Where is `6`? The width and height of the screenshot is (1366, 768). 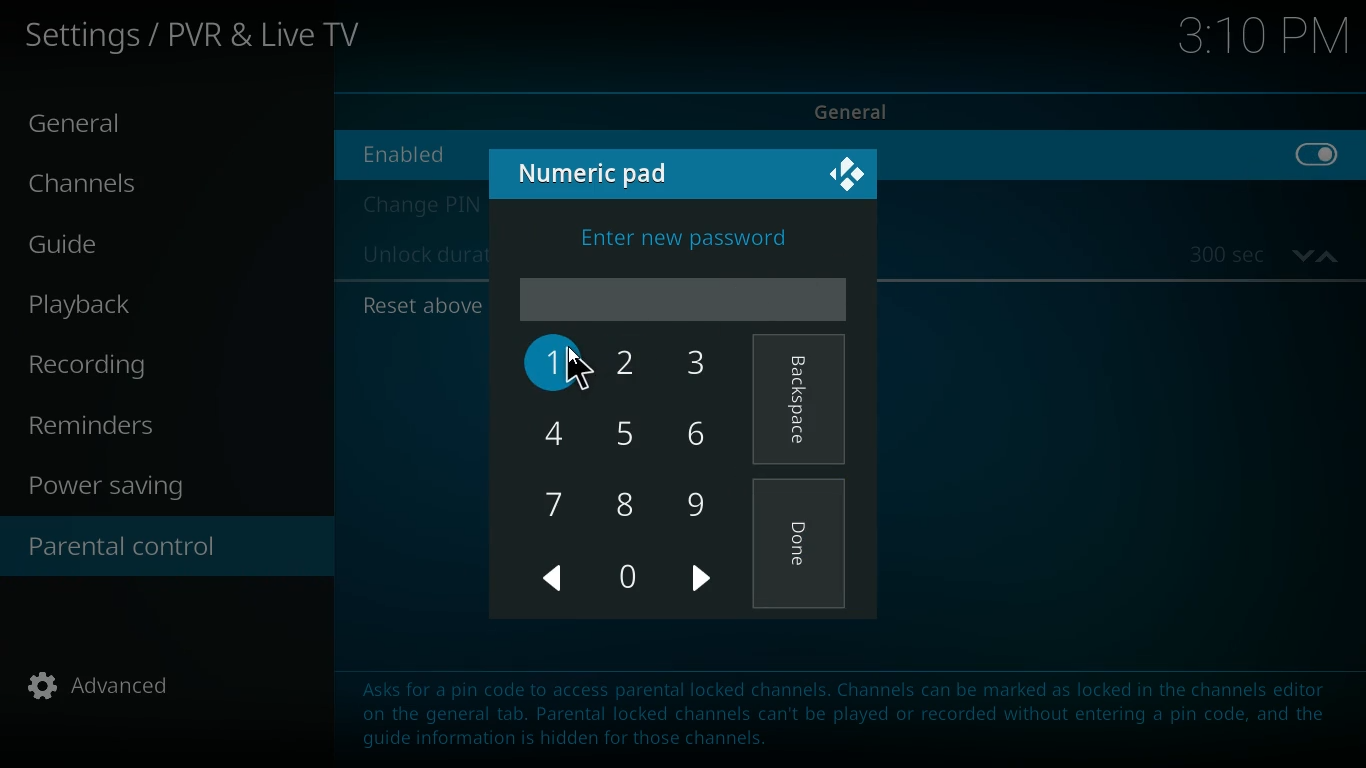 6 is located at coordinates (699, 434).